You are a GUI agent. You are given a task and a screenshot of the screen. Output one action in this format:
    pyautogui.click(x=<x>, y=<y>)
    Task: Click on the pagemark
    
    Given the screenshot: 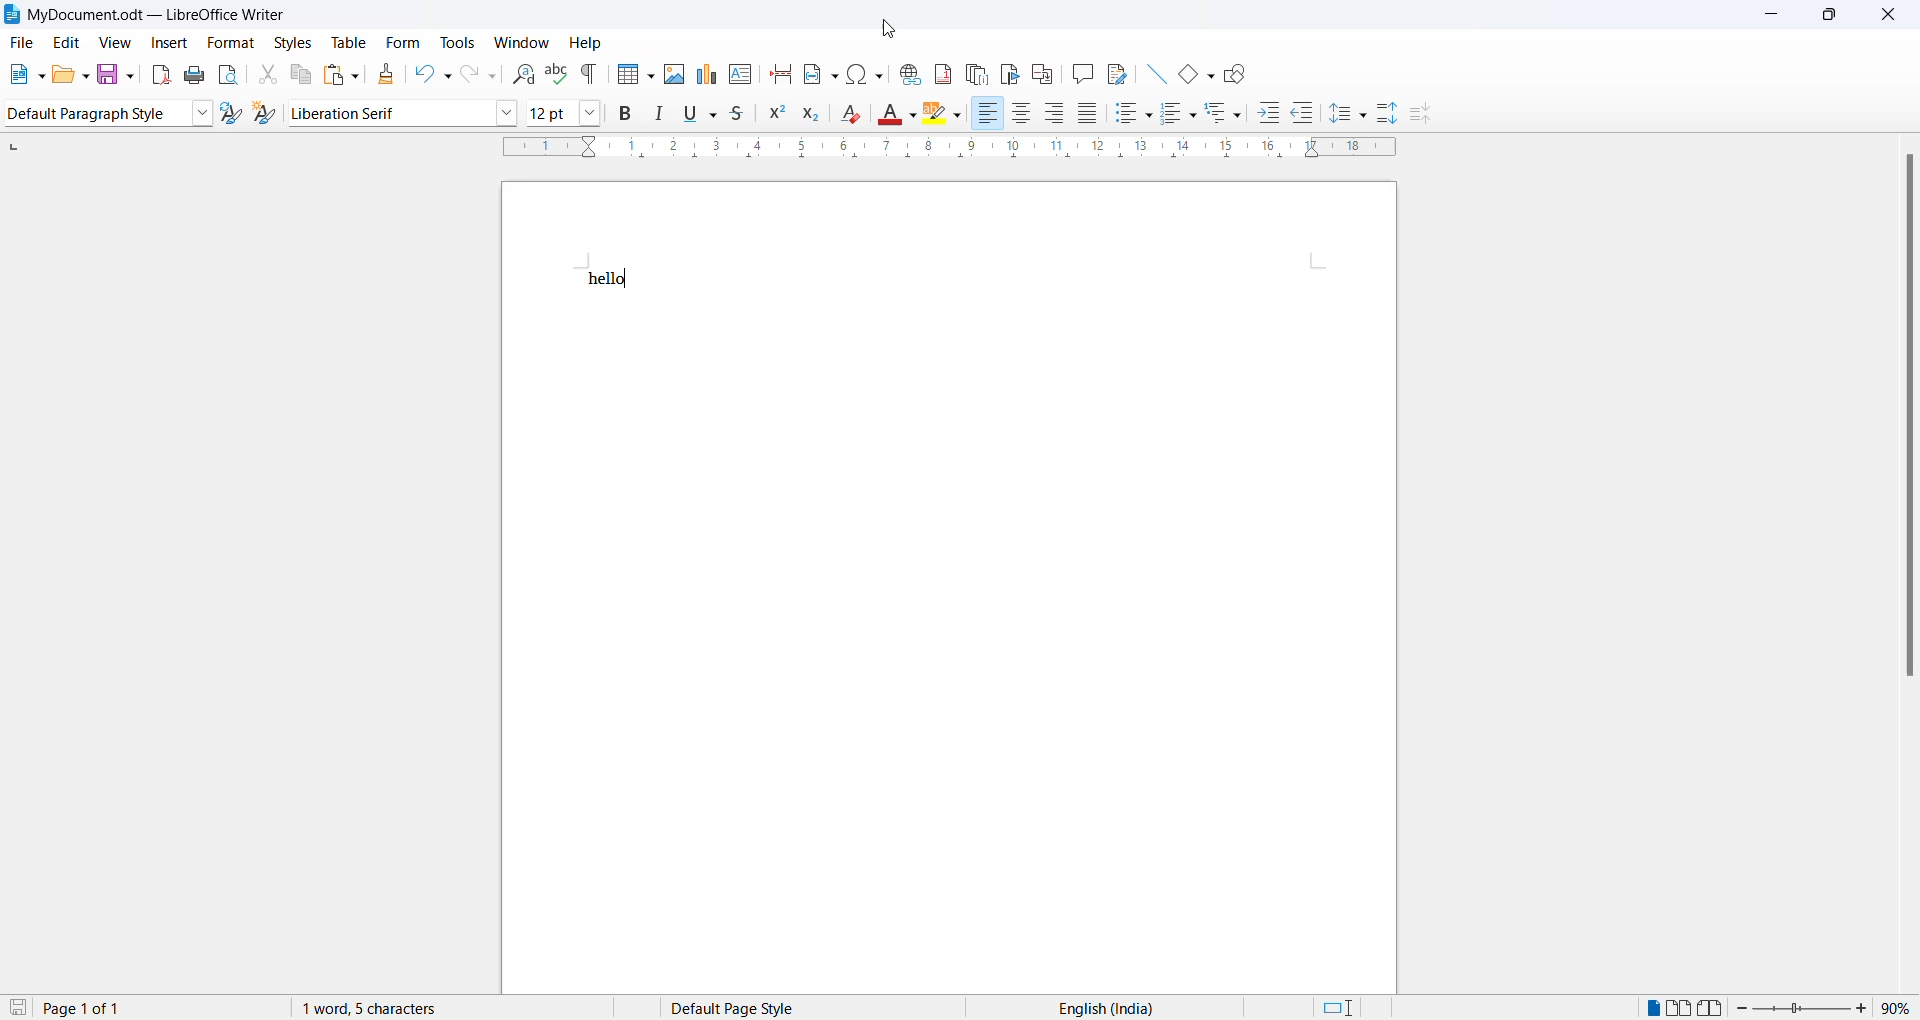 What is the action you would take?
    pyautogui.click(x=14, y=147)
    